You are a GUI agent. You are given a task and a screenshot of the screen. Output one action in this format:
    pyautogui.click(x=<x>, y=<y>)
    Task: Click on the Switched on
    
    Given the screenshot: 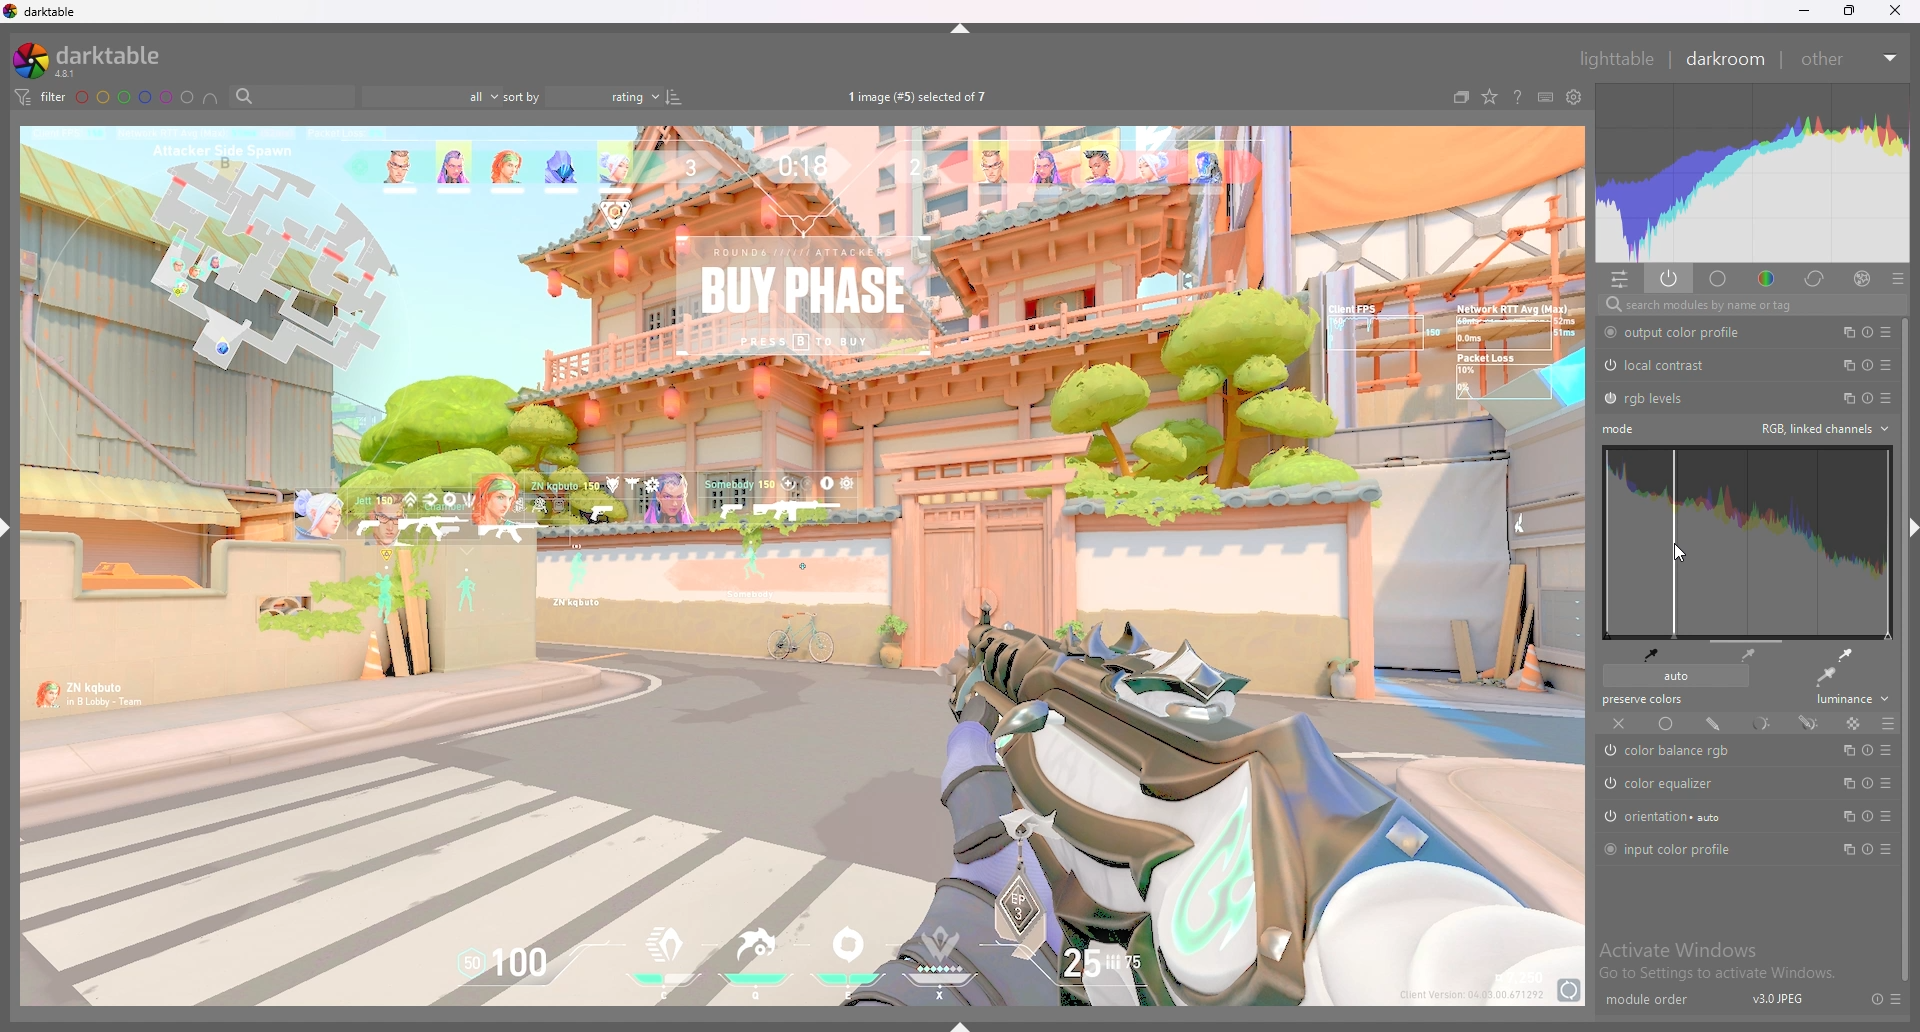 What is the action you would take?
    pyautogui.click(x=1606, y=817)
    